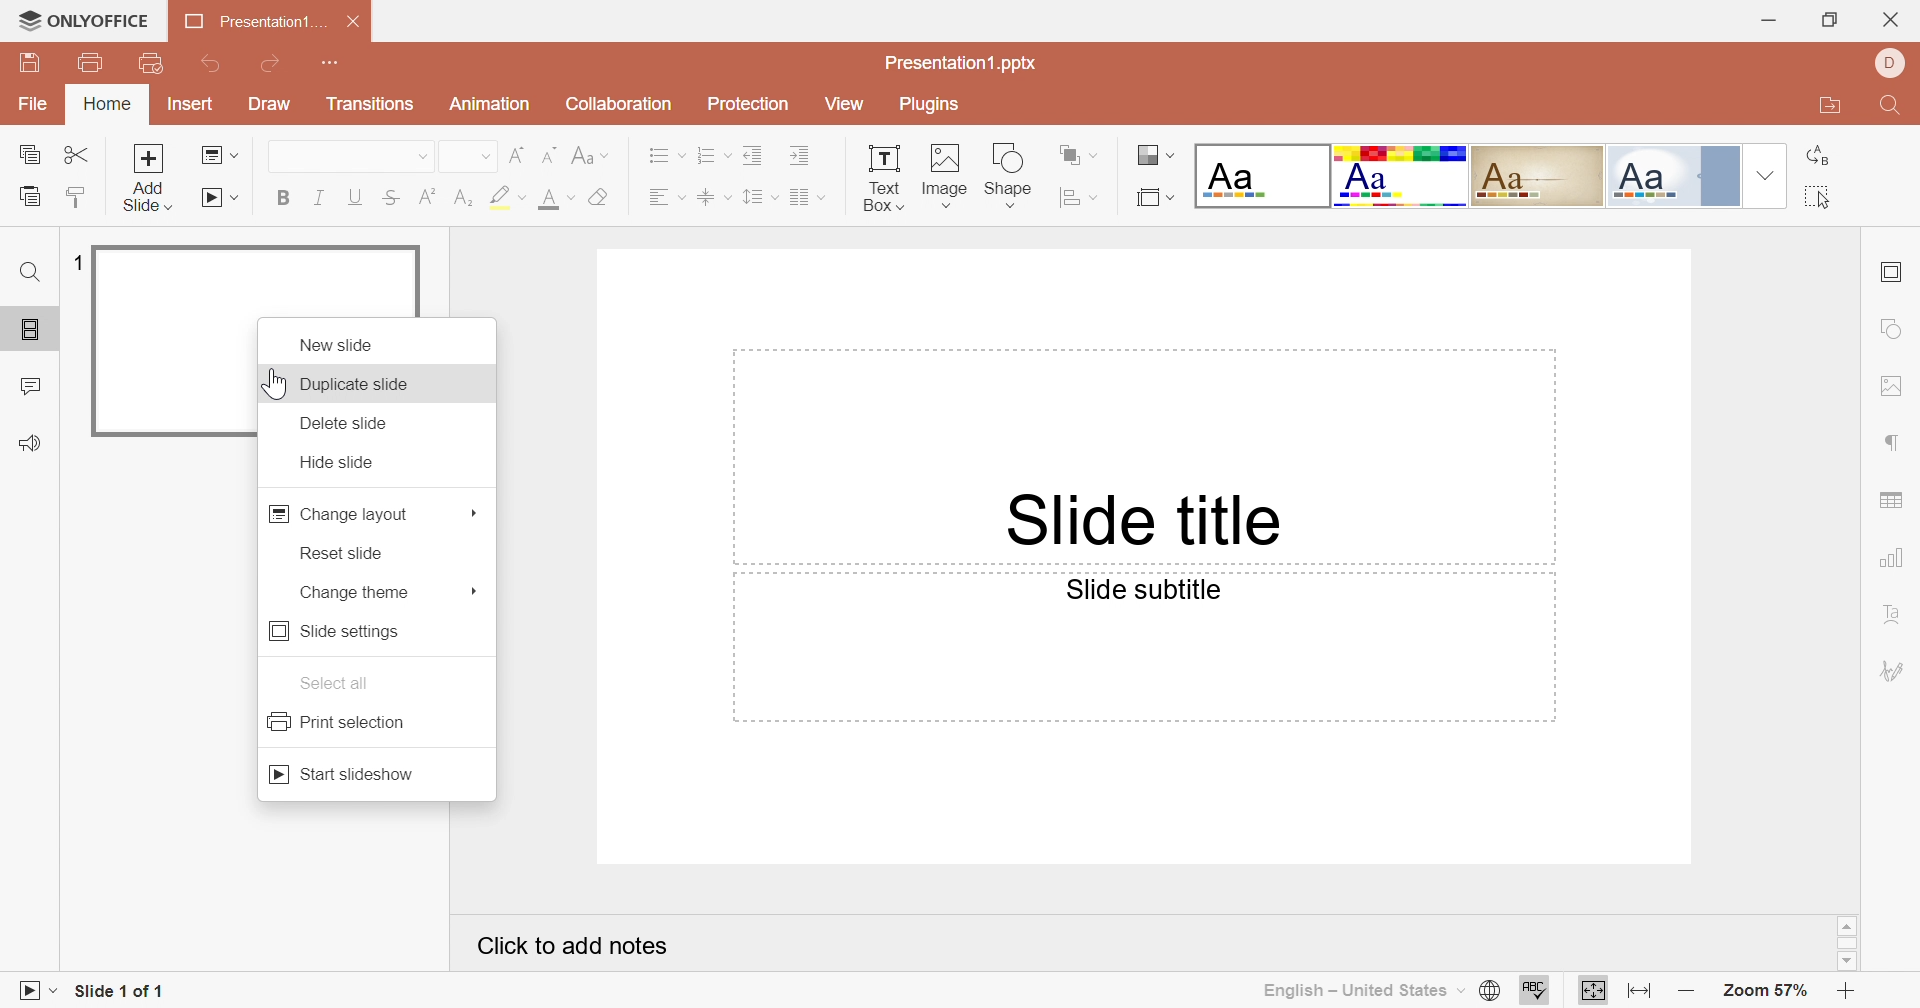  What do you see at coordinates (712, 154) in the screenshot?
I see `Numbering` at bounding box center [712, 154].